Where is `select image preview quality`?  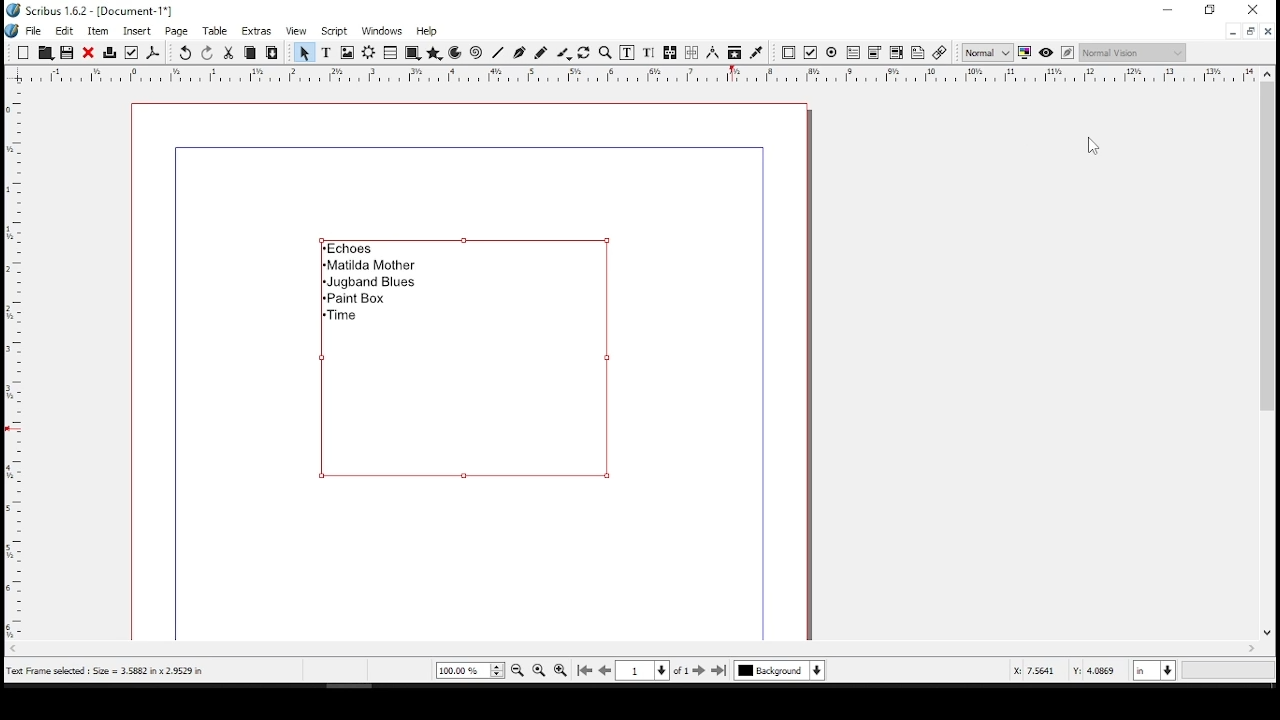 select image preview quality is located at coordinates (987, 52).